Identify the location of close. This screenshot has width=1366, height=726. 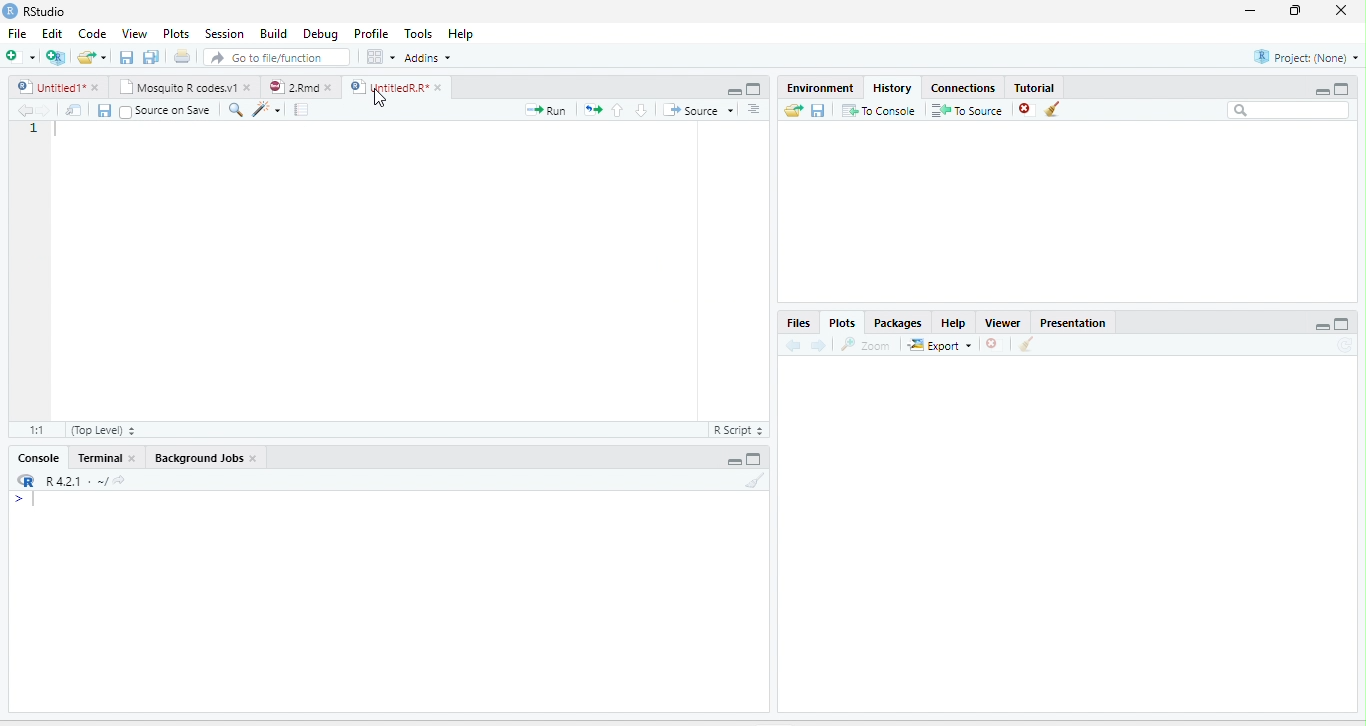
(248, 87).